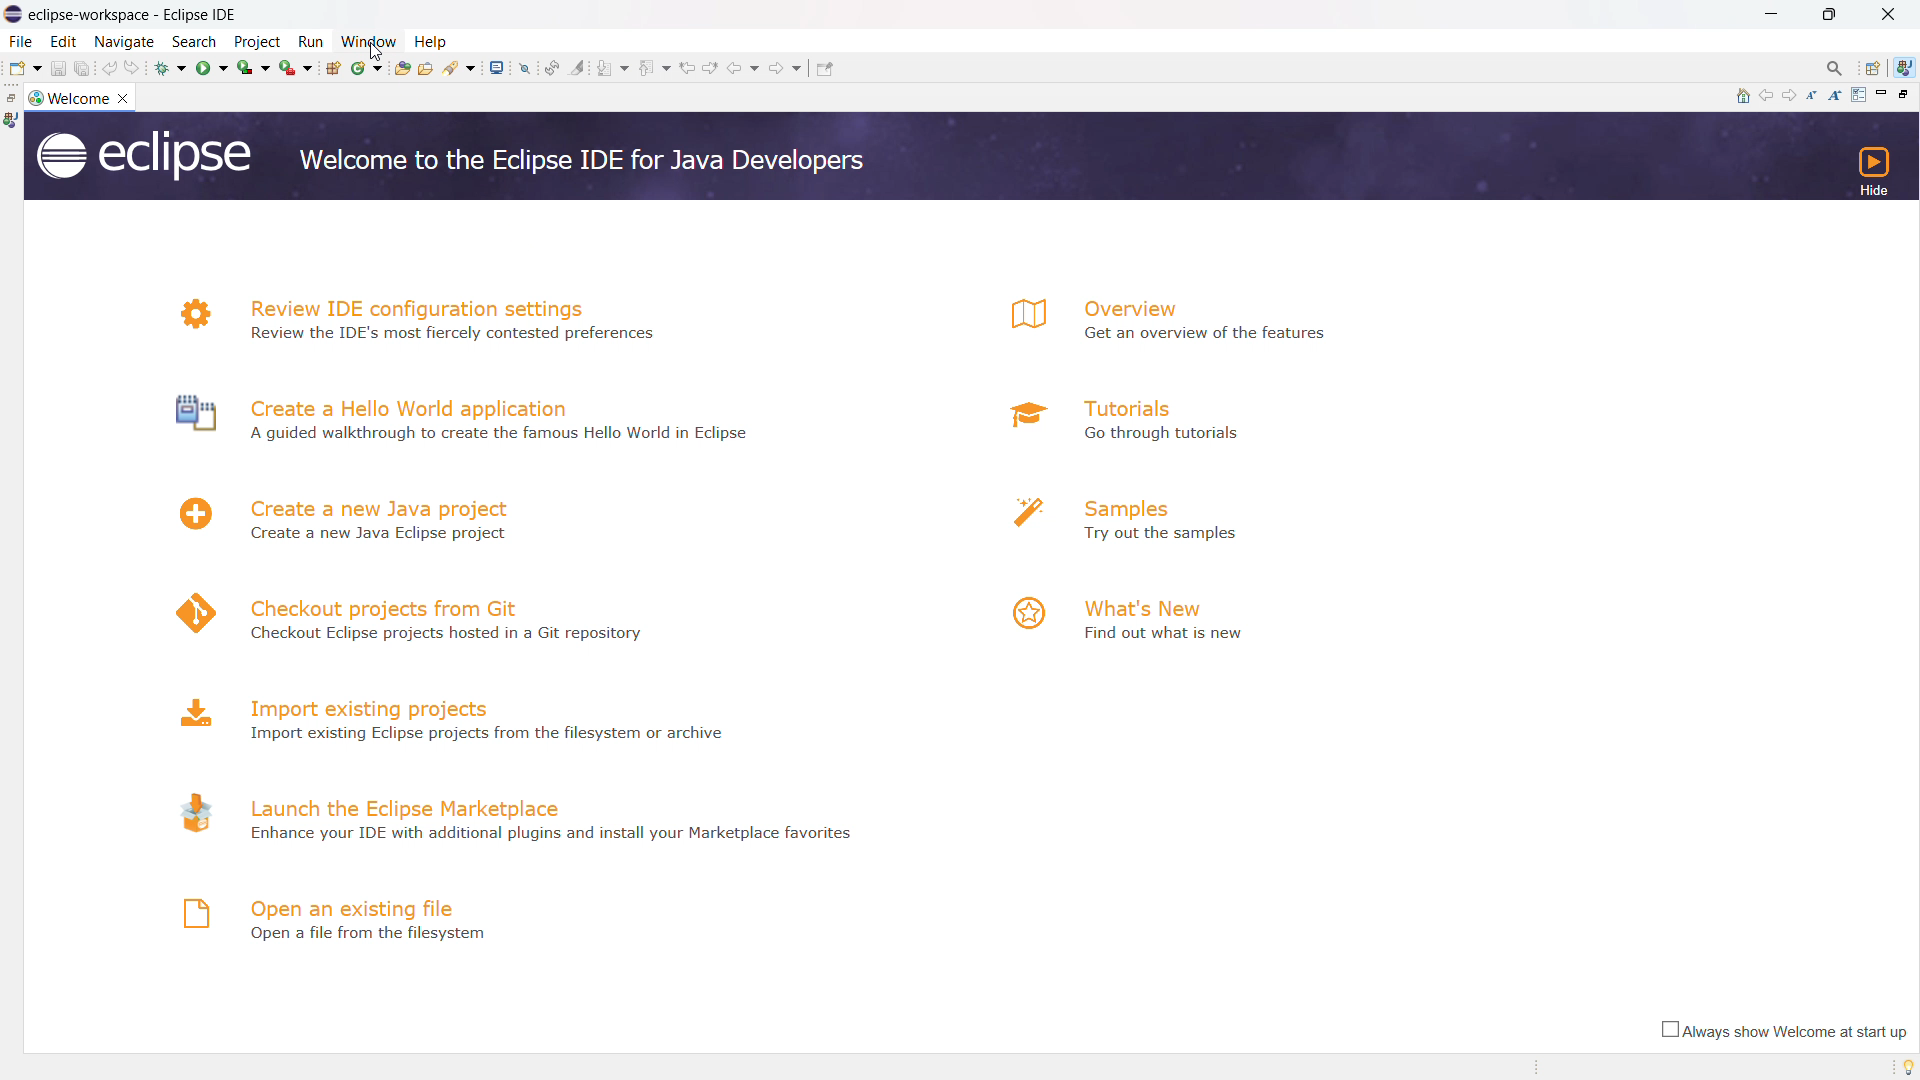 This screenshot has height=1080, width=1920. I want to click on logo, so click(185, 314).